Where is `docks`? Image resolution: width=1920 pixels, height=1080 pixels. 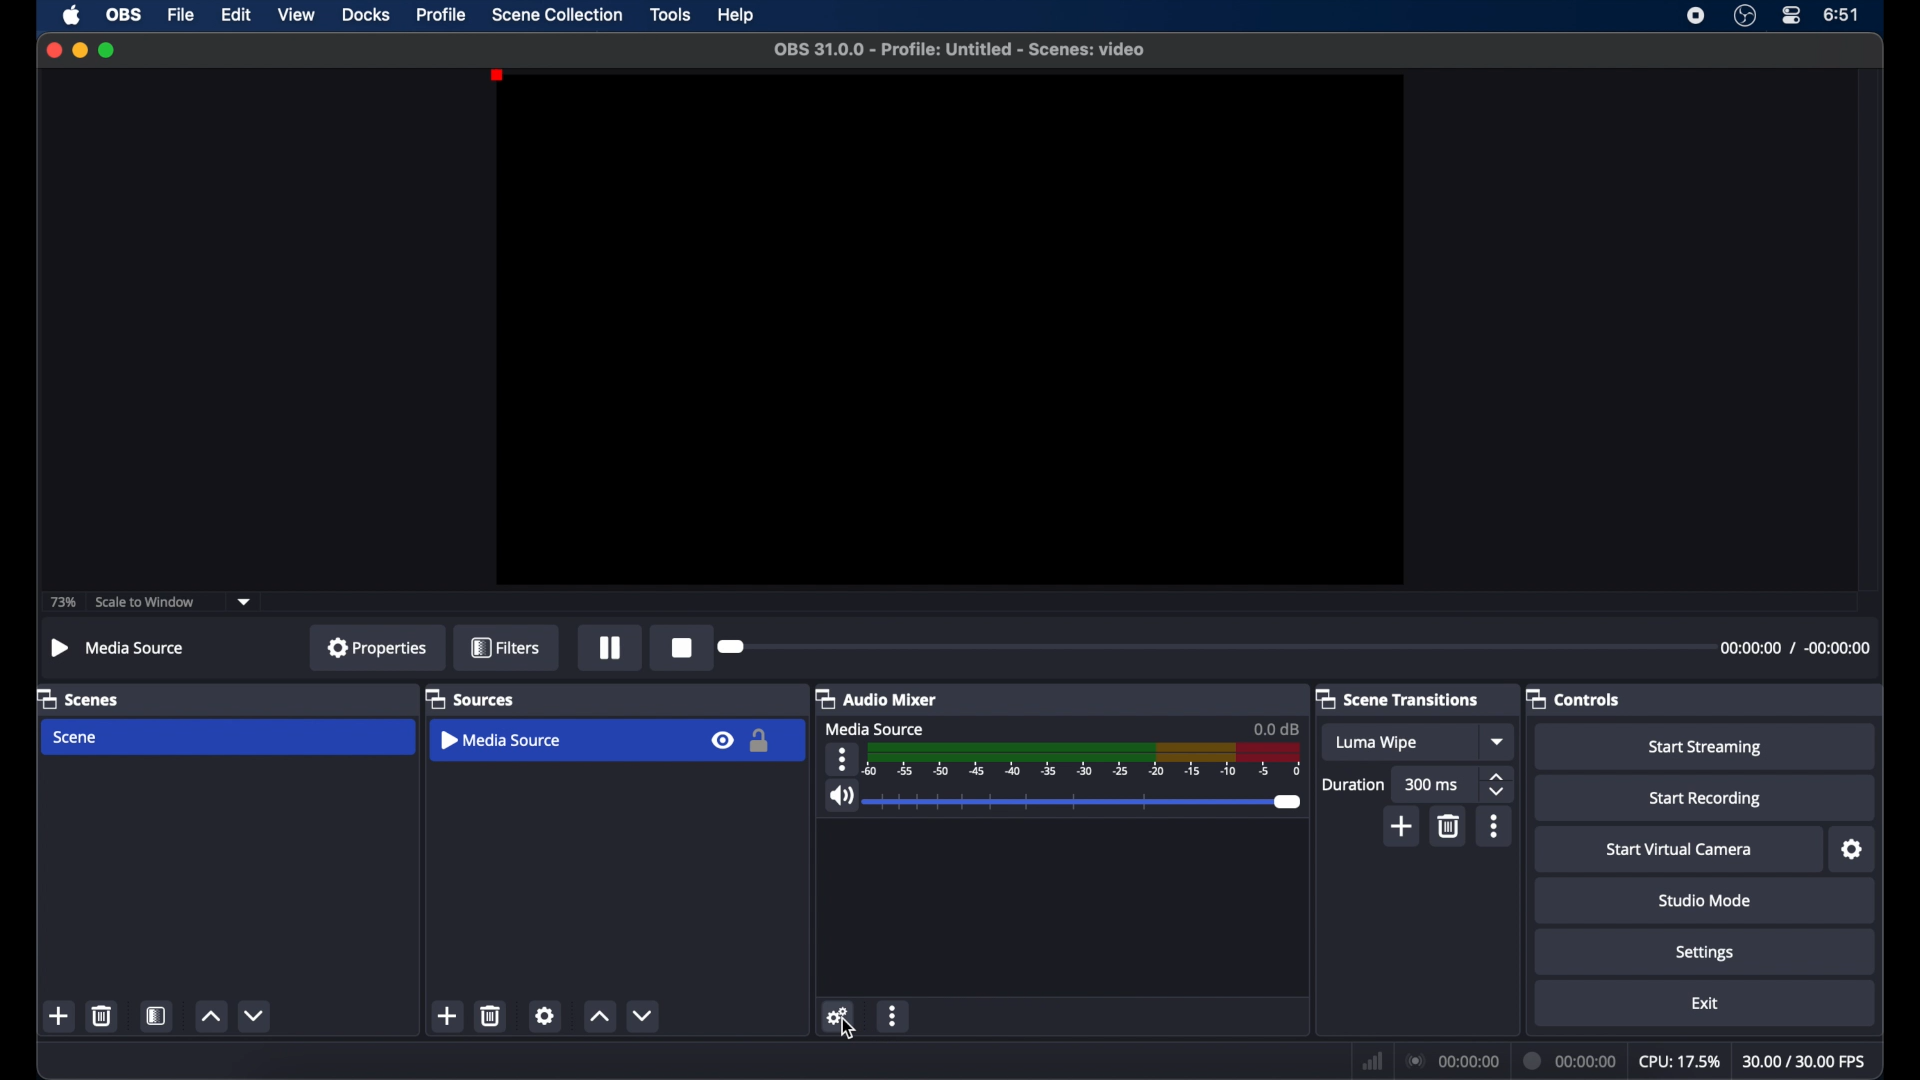 docks is located at coordinates (367, 15).